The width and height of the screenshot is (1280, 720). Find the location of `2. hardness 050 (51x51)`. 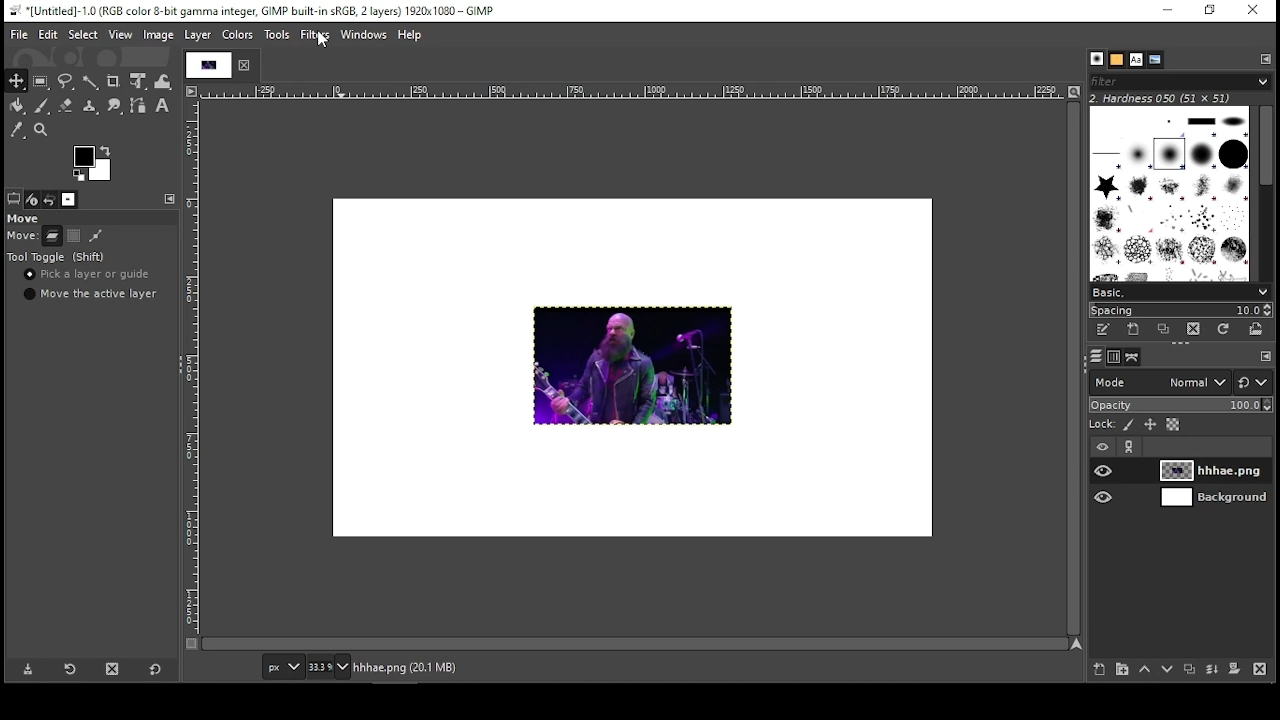

2. hardness 050 (51x51) is located at coordinates (1180, 98).